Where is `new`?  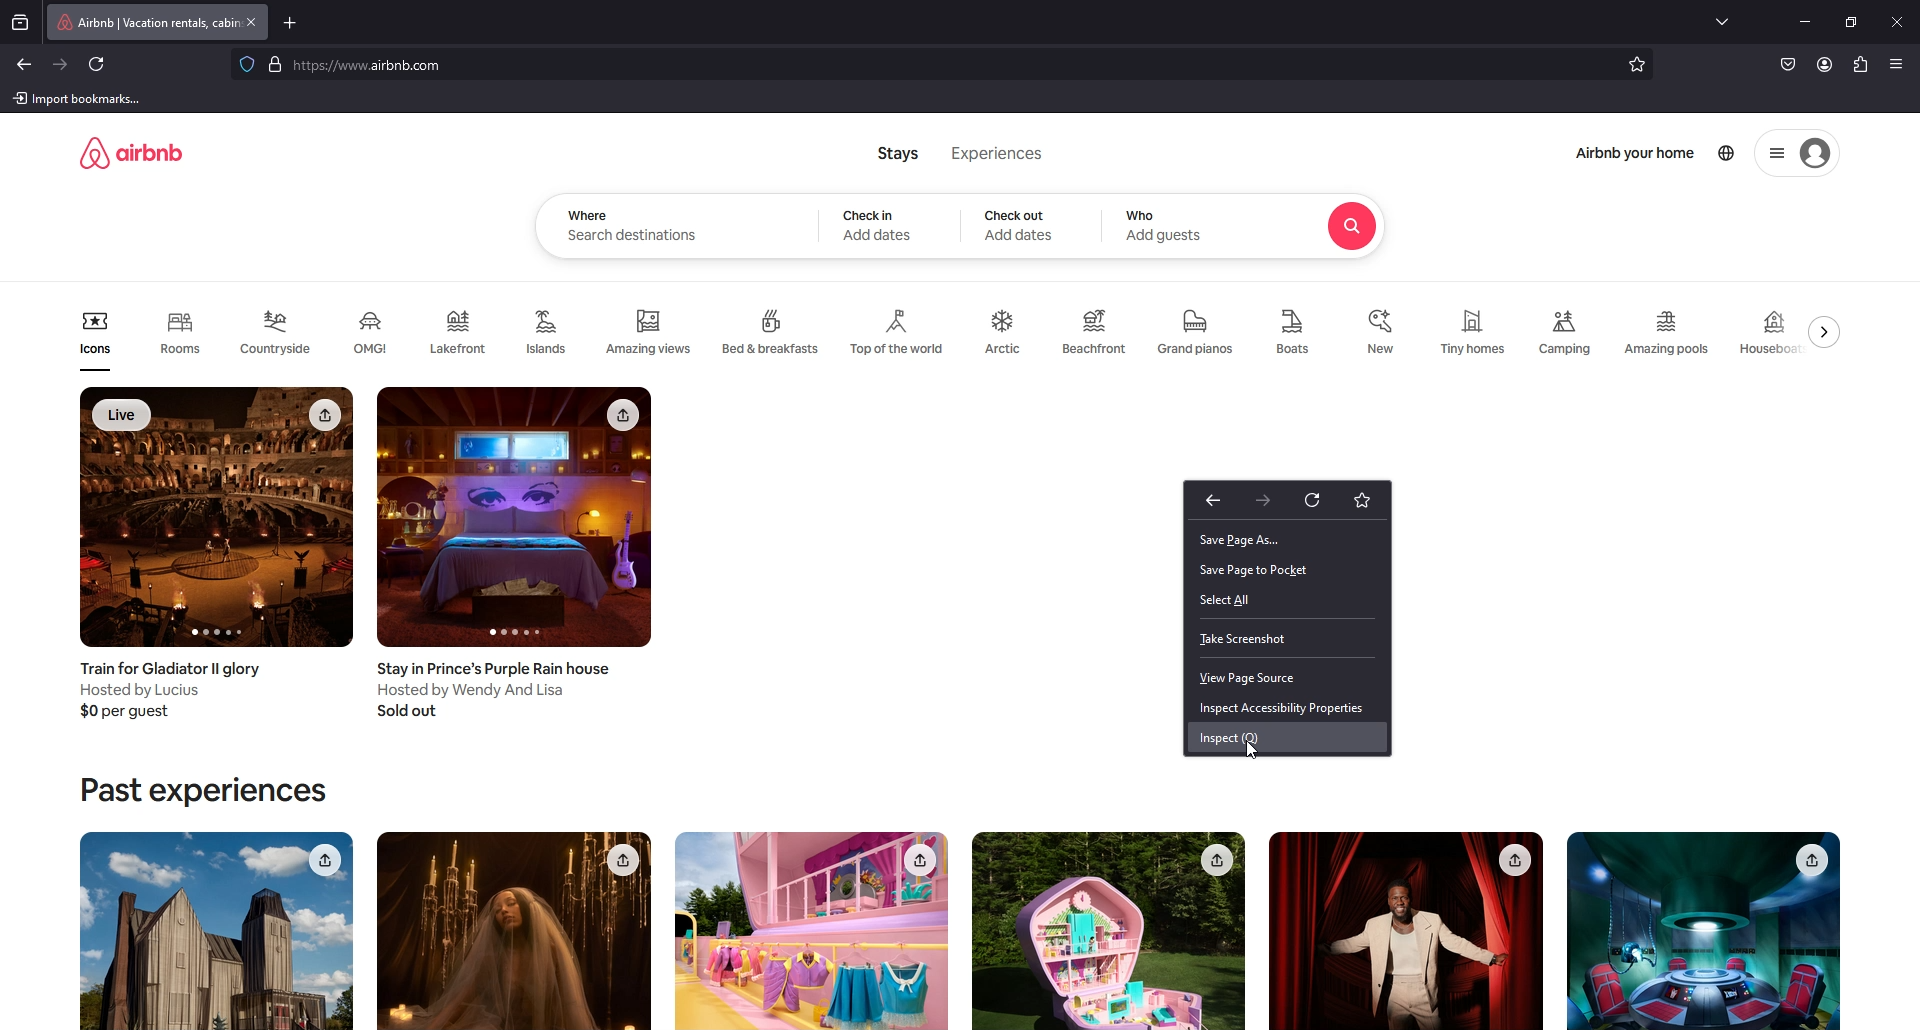
new is located at coordinates (1383, 332).